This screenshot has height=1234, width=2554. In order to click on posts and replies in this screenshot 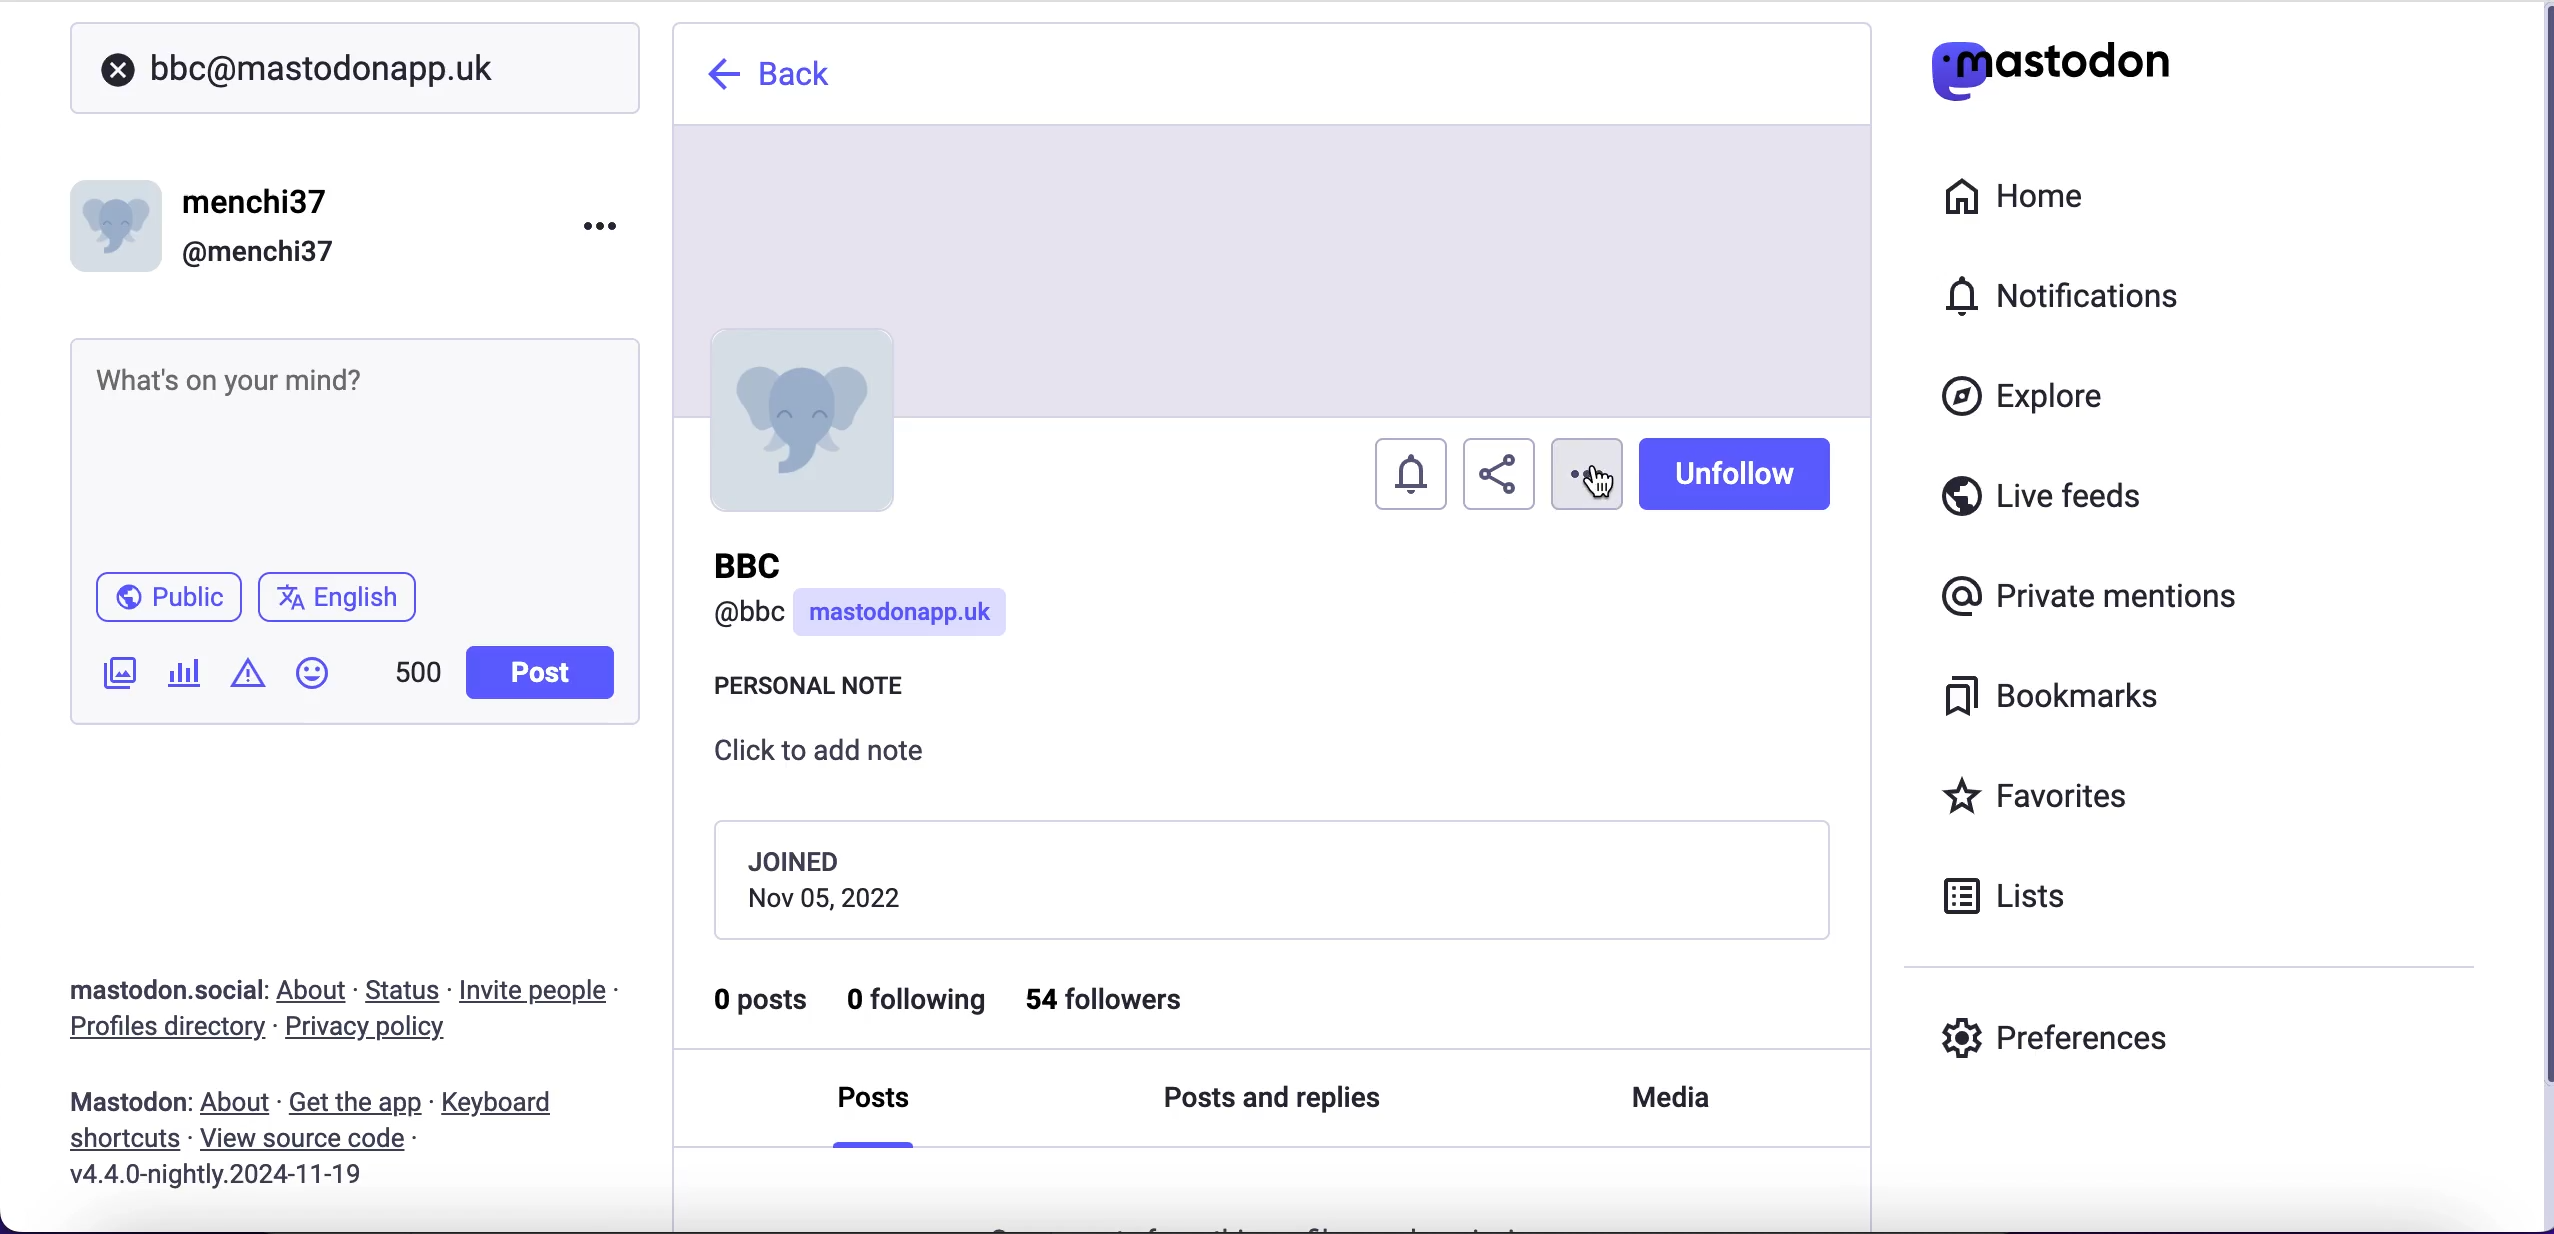, I will do `click(1283, 1096)`.